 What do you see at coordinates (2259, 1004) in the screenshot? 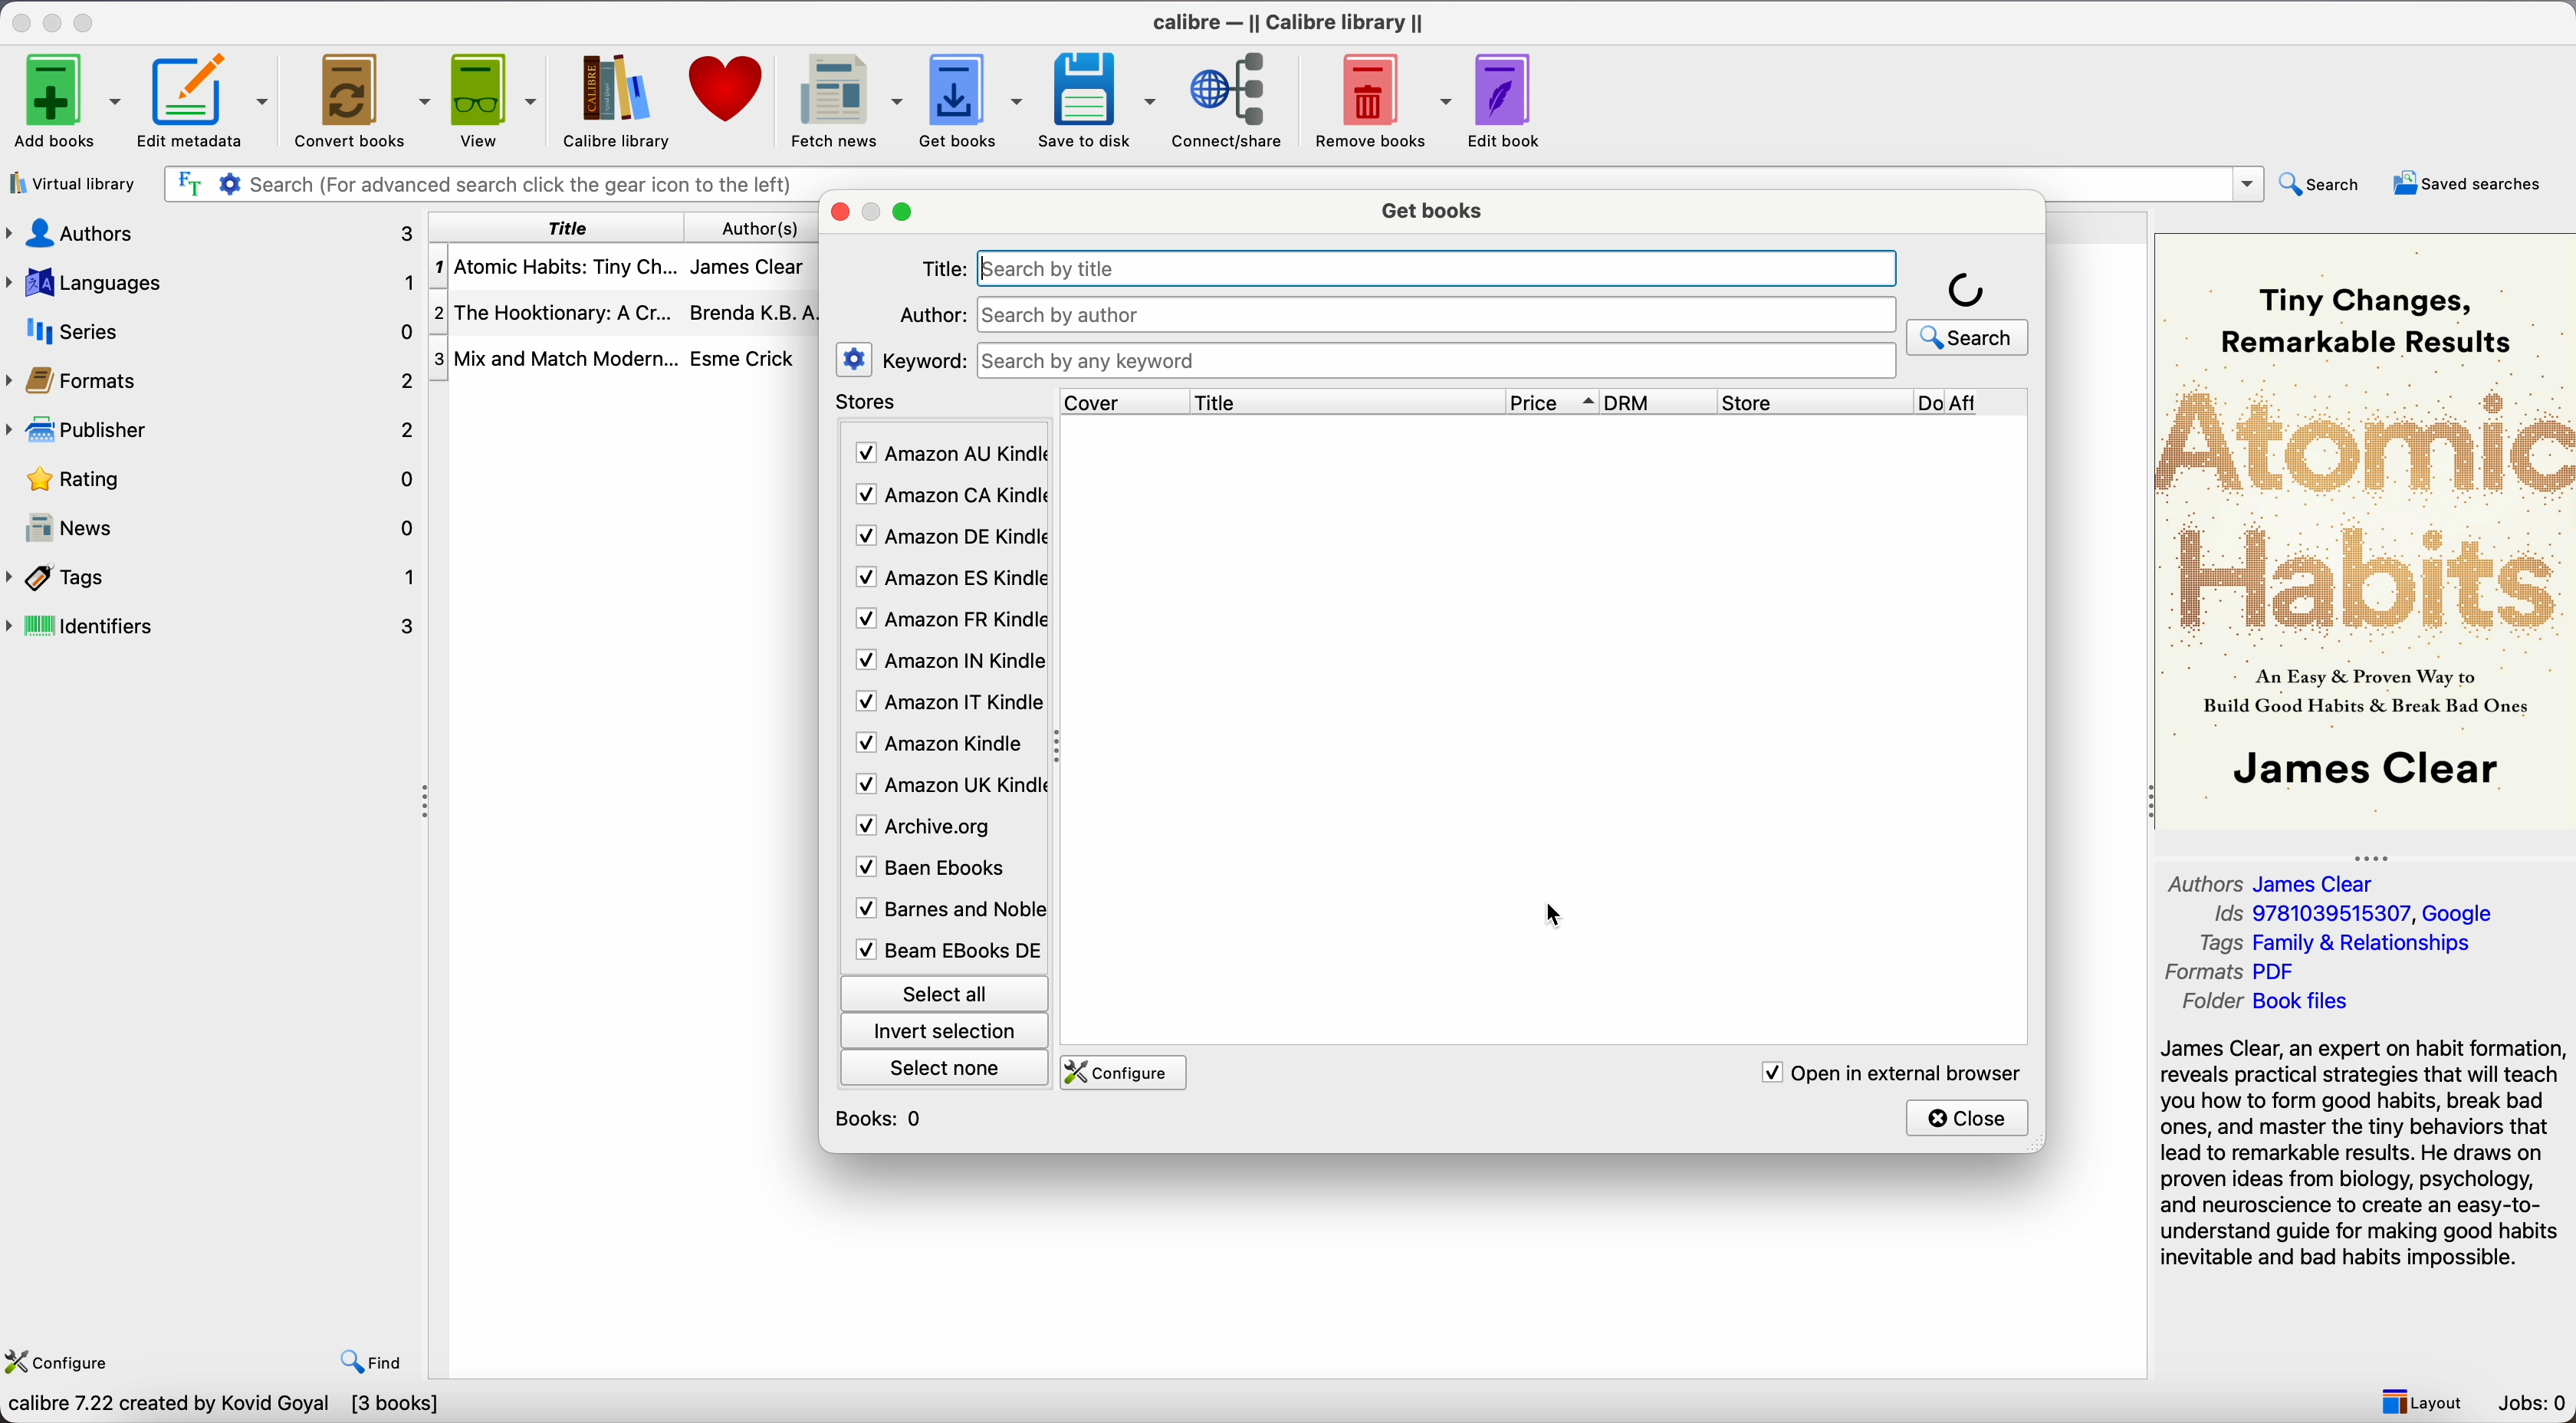
I see `Folder Book files` at bounding box center [2259, 1004].